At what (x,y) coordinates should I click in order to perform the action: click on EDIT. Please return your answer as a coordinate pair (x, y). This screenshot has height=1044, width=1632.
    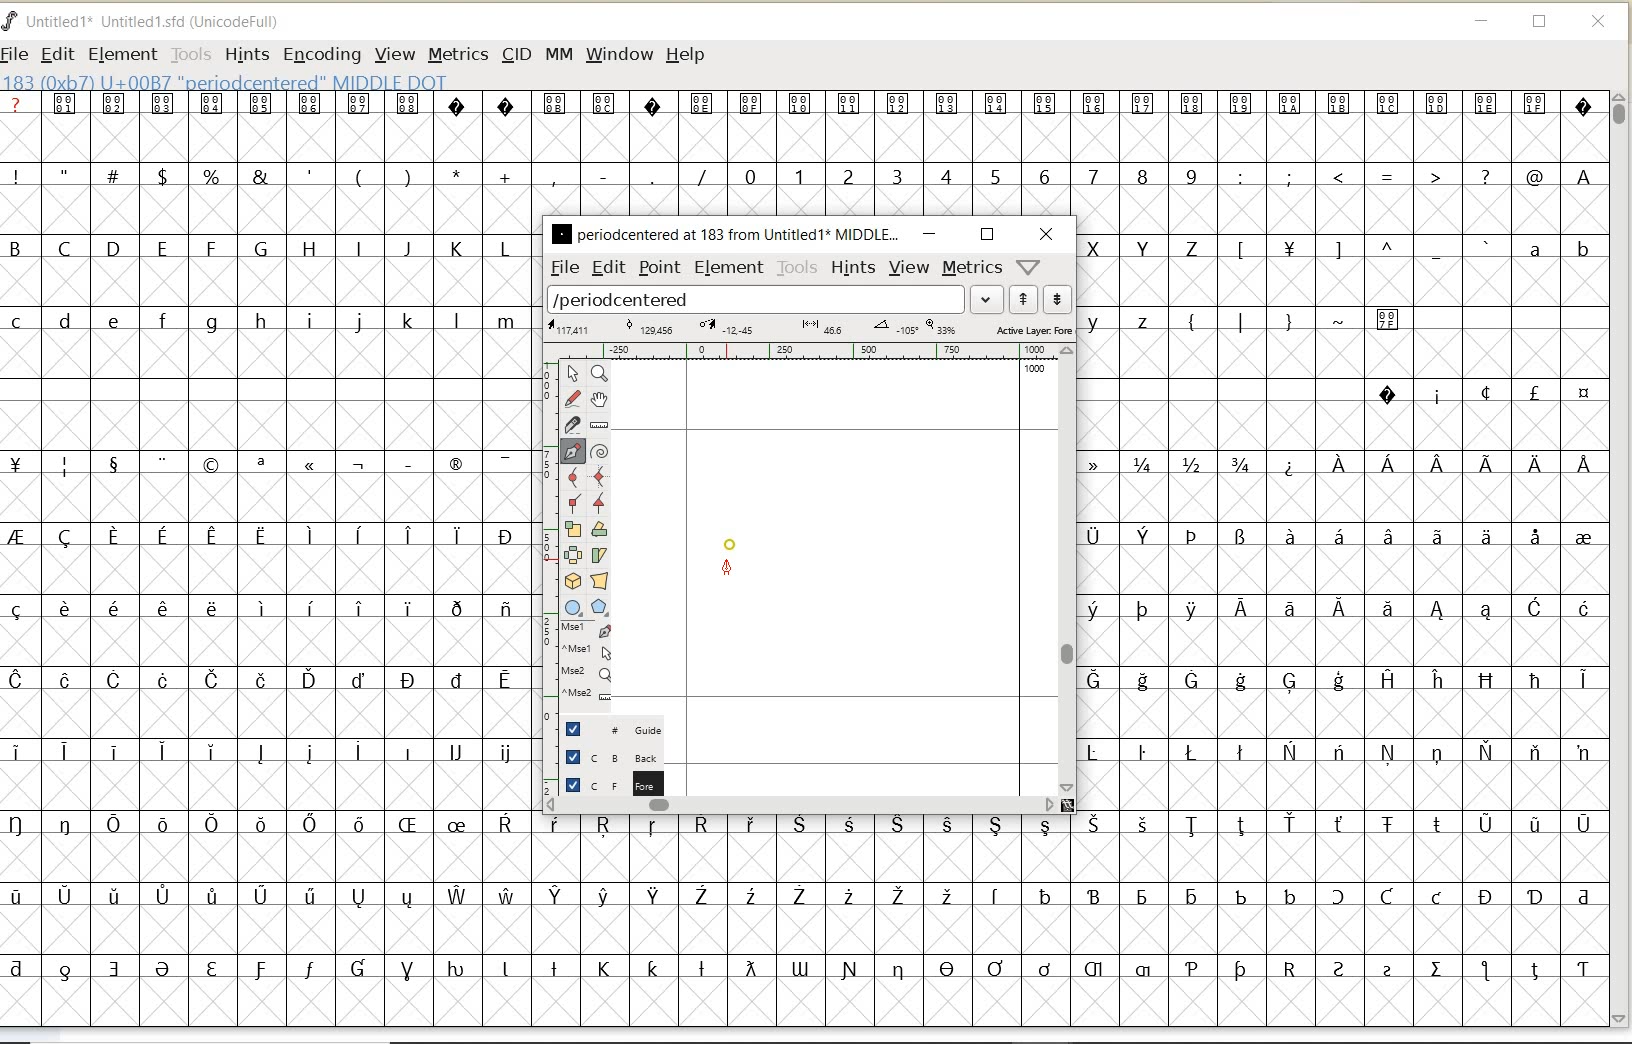
    Looking at the image, I should click on (57, 56).